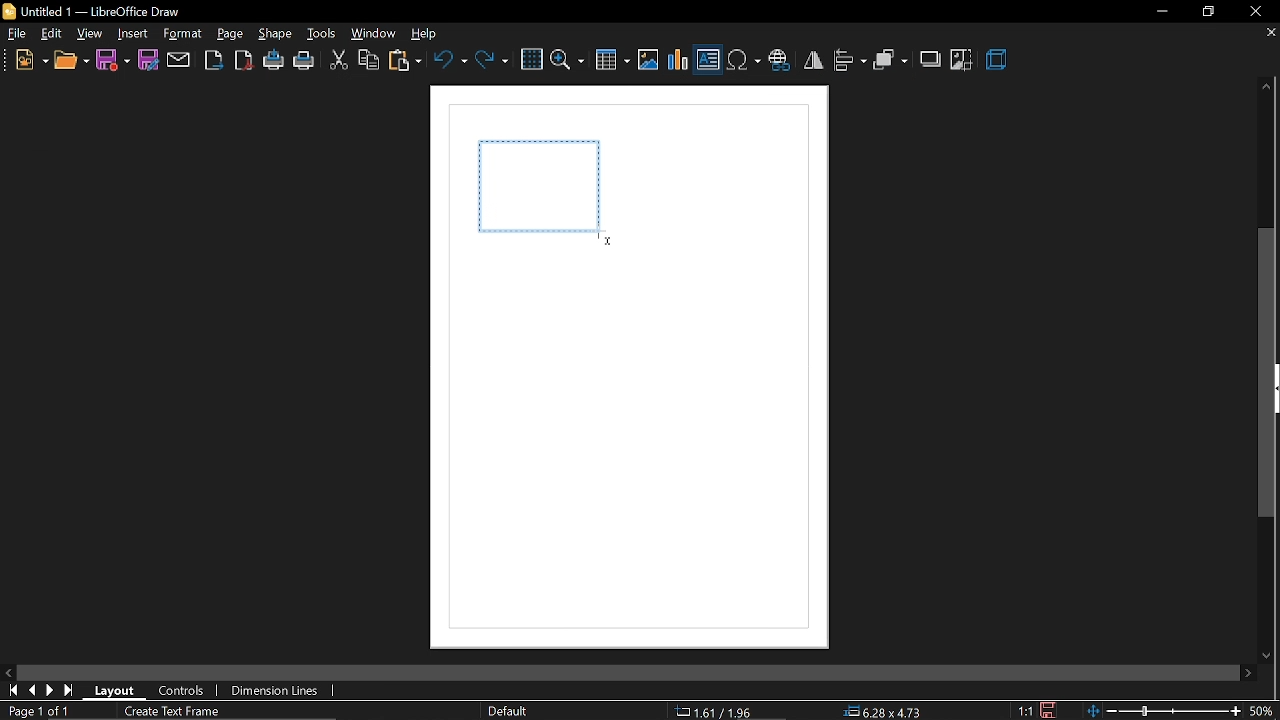  Describe the element at coordinates (1268, 373) in the screenshot. I see `vertical scrollbar` at that location.